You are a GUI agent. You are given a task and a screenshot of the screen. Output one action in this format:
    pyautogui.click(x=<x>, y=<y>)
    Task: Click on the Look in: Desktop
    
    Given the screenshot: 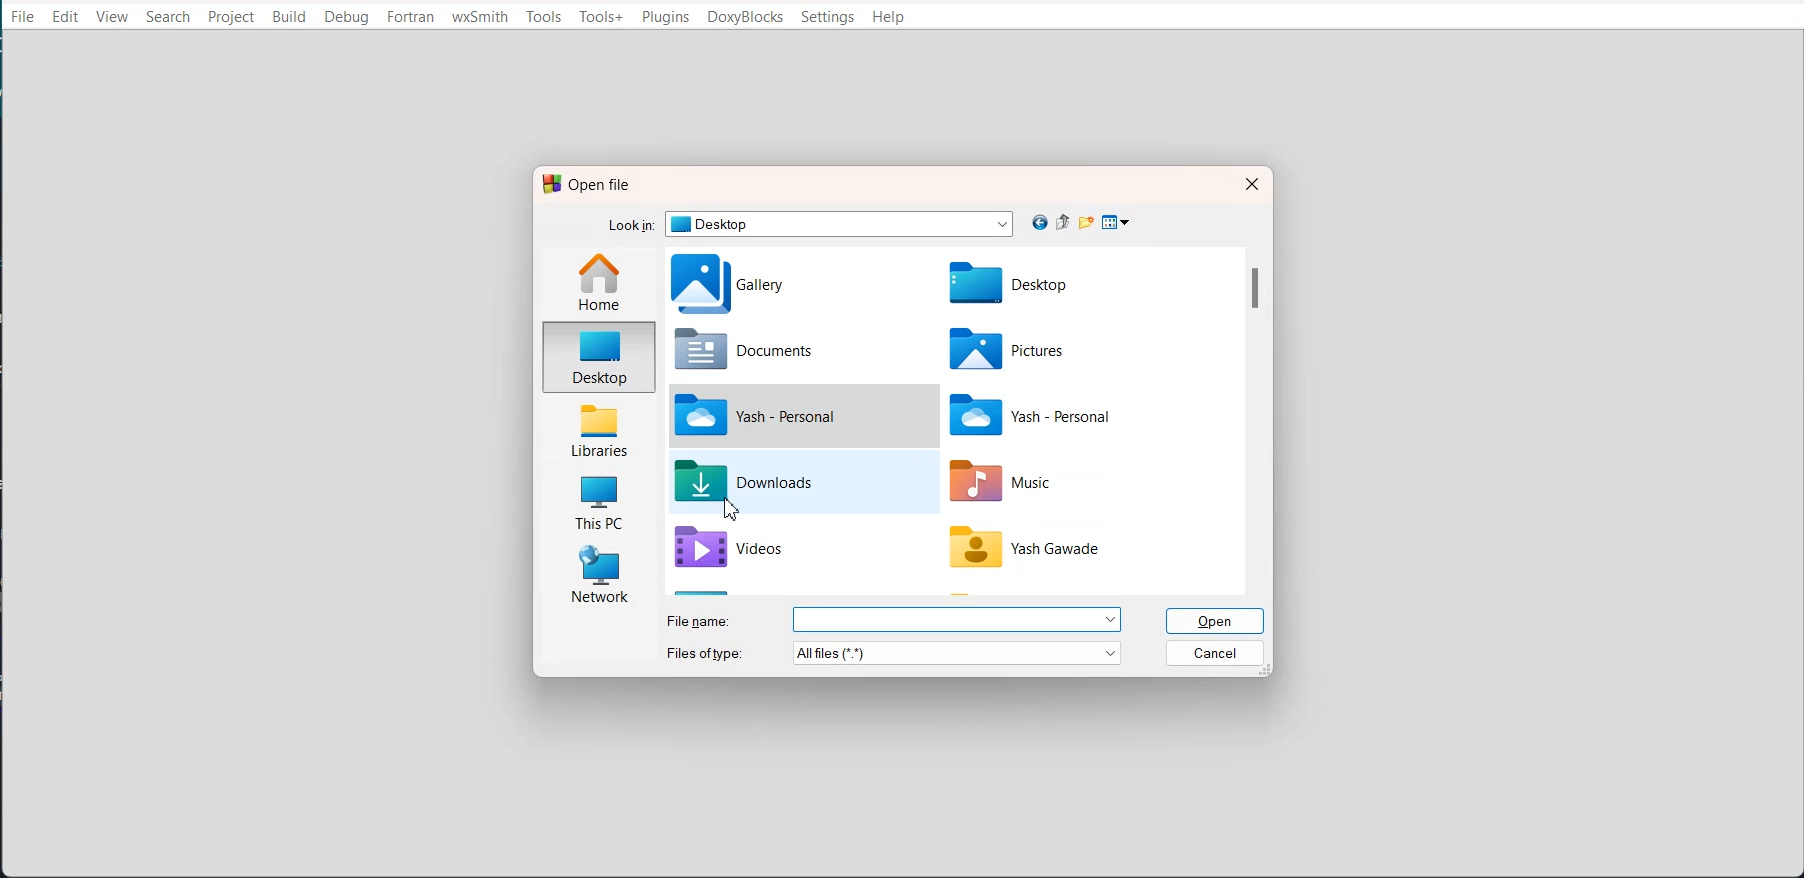 What is the action you would take?
    pyautogui.click(x=808, y=223)
    